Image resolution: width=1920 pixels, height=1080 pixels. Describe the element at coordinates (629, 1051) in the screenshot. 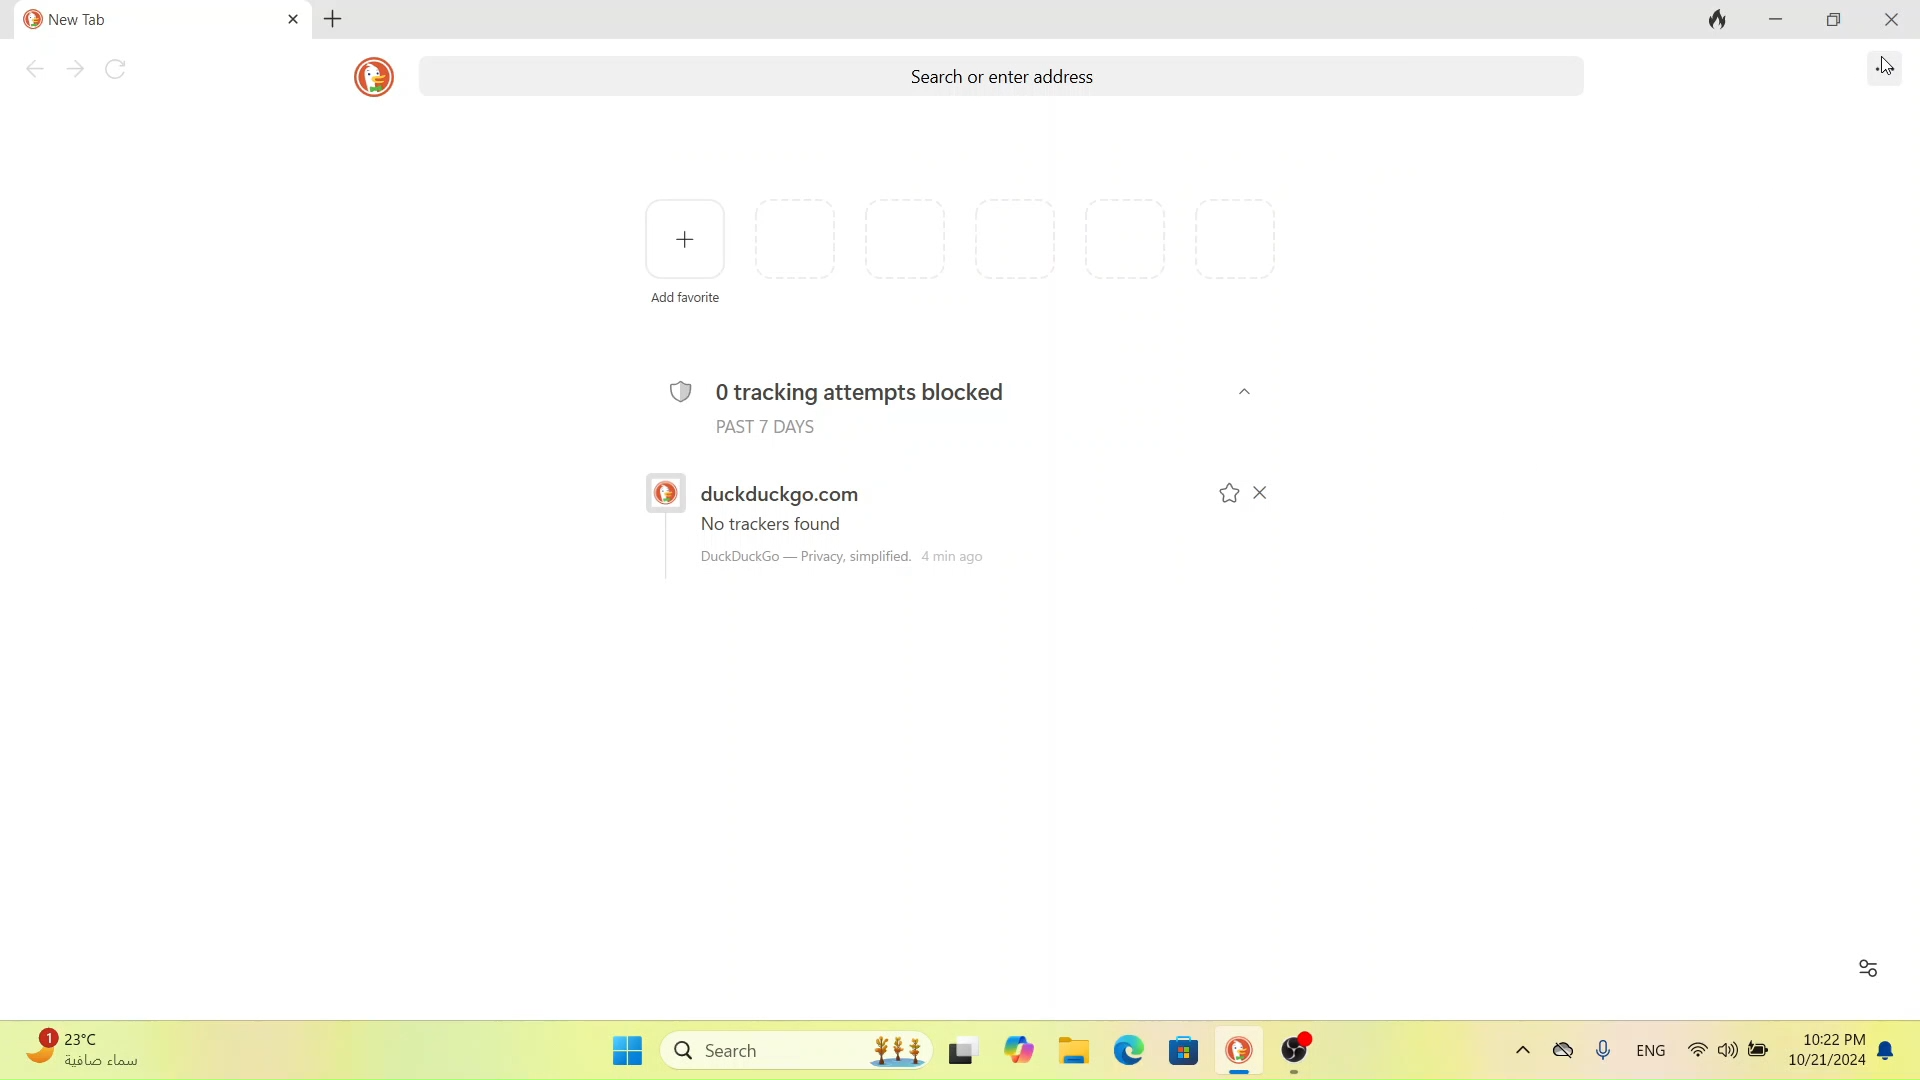

I see `start` at that location.